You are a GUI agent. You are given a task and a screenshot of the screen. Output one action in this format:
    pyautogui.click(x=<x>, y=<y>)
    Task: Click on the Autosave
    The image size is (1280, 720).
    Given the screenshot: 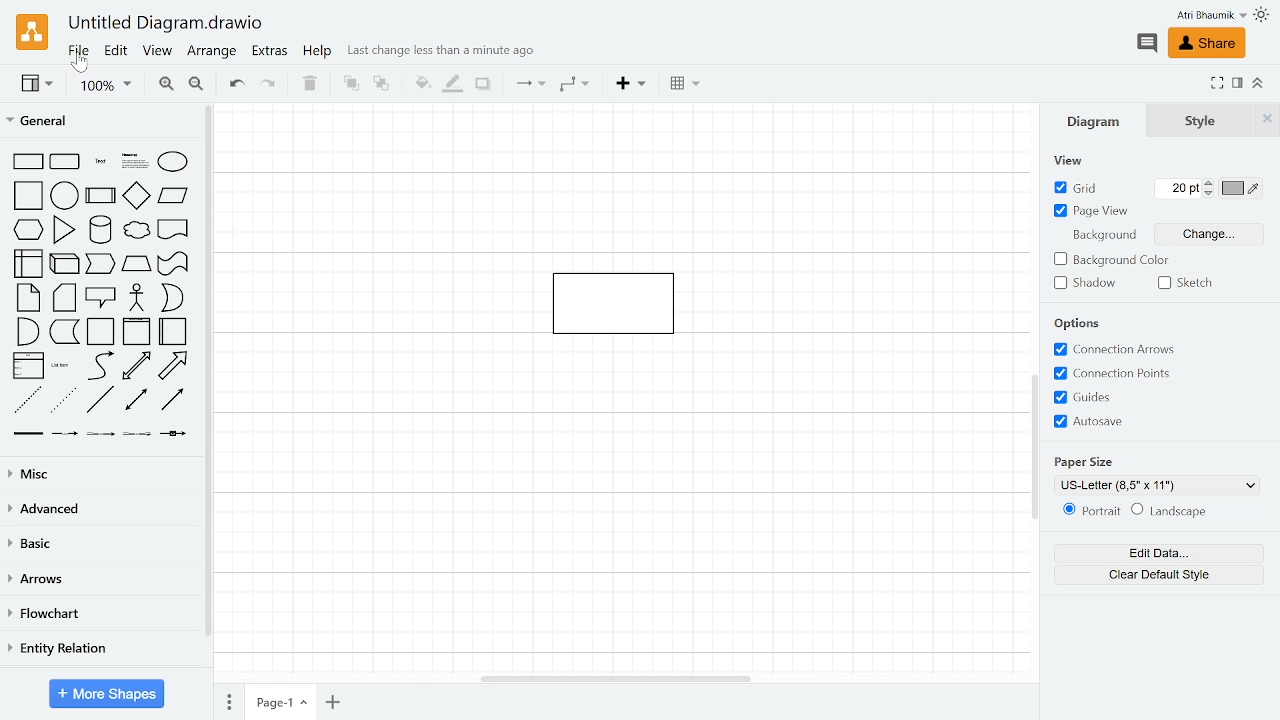 What is the action you would take?
    pyautogui.click(x=1122, y=423)
    